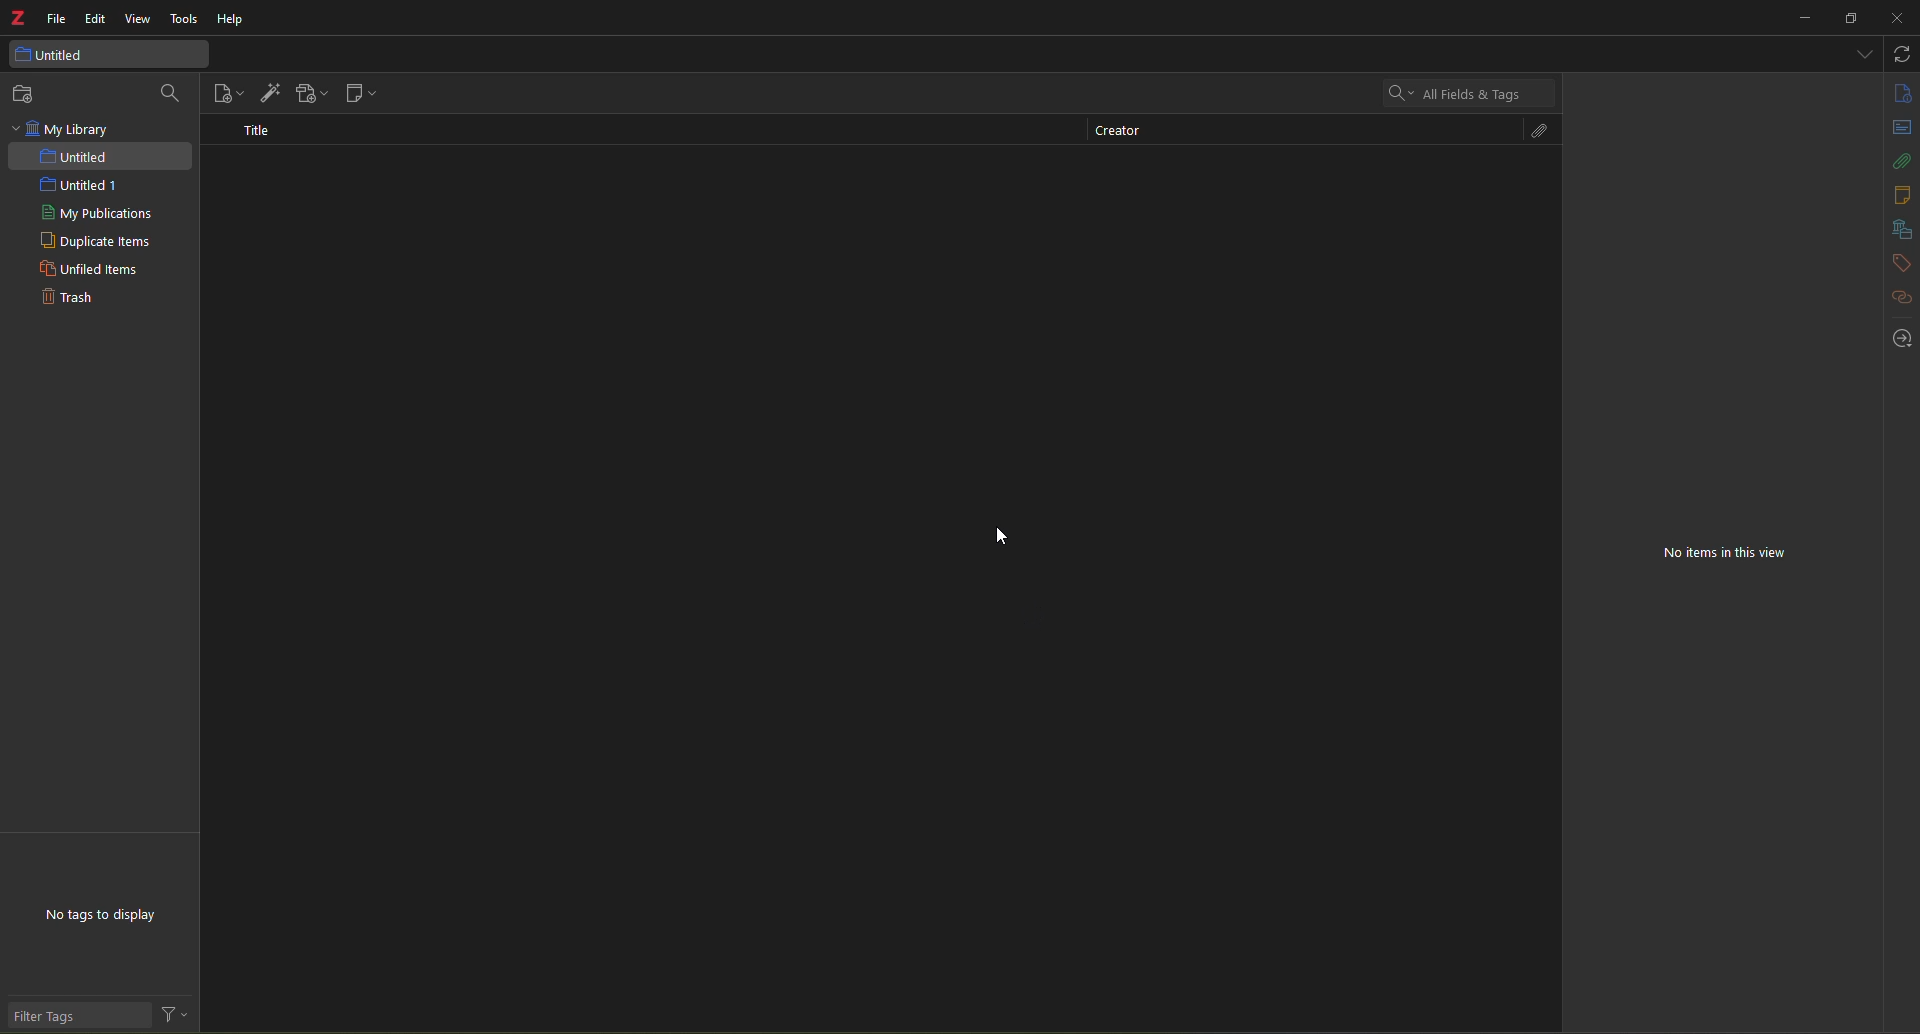  Describe the element at coordinates (1862, 130) in the screenshot. I see `expand` at that location.